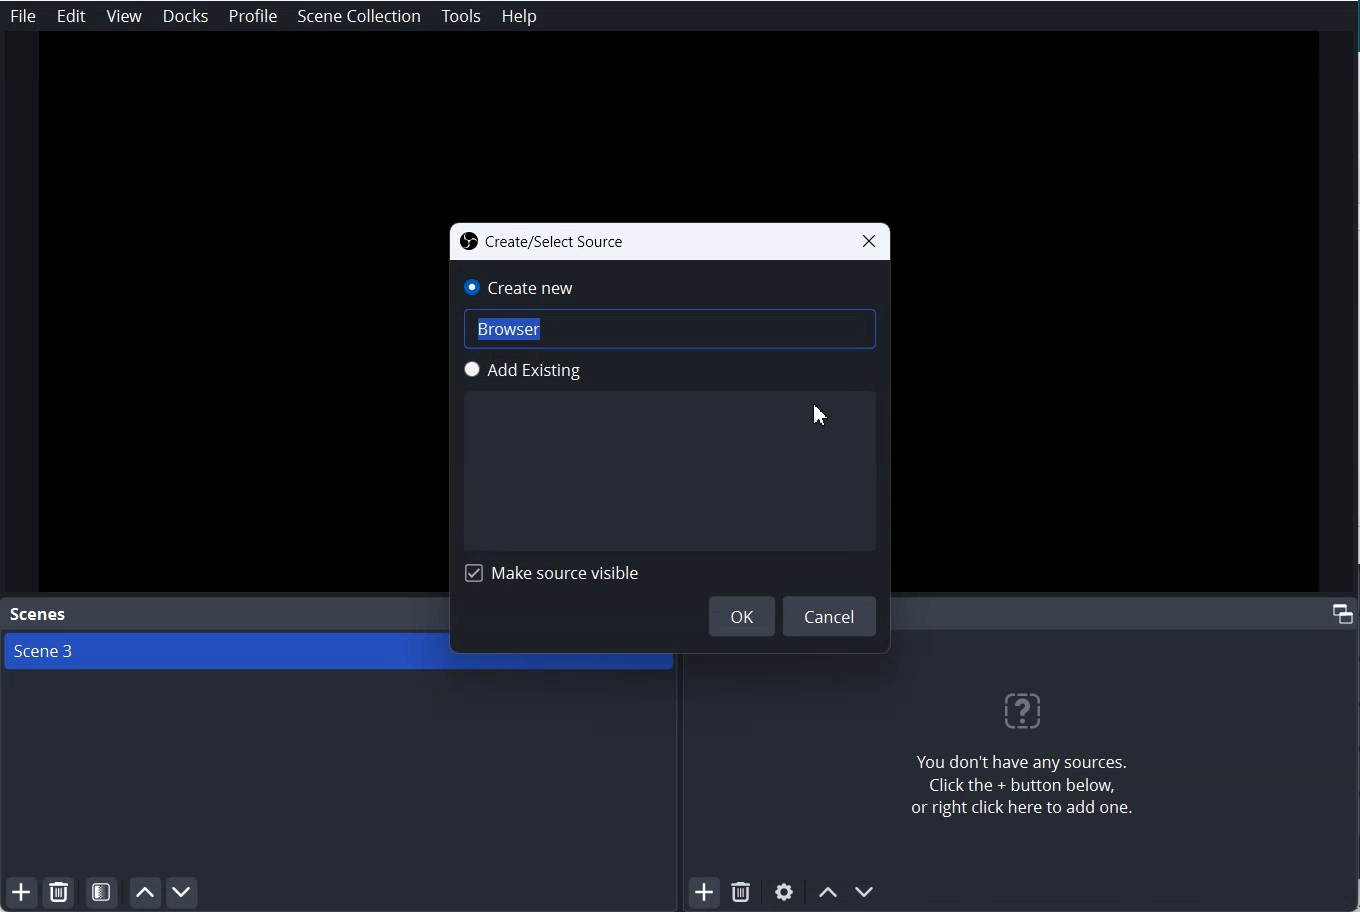  What do you see at coordinates (1343, 612) in the screenshot?
I see `Maximize` at bounding box center [1343, 612].